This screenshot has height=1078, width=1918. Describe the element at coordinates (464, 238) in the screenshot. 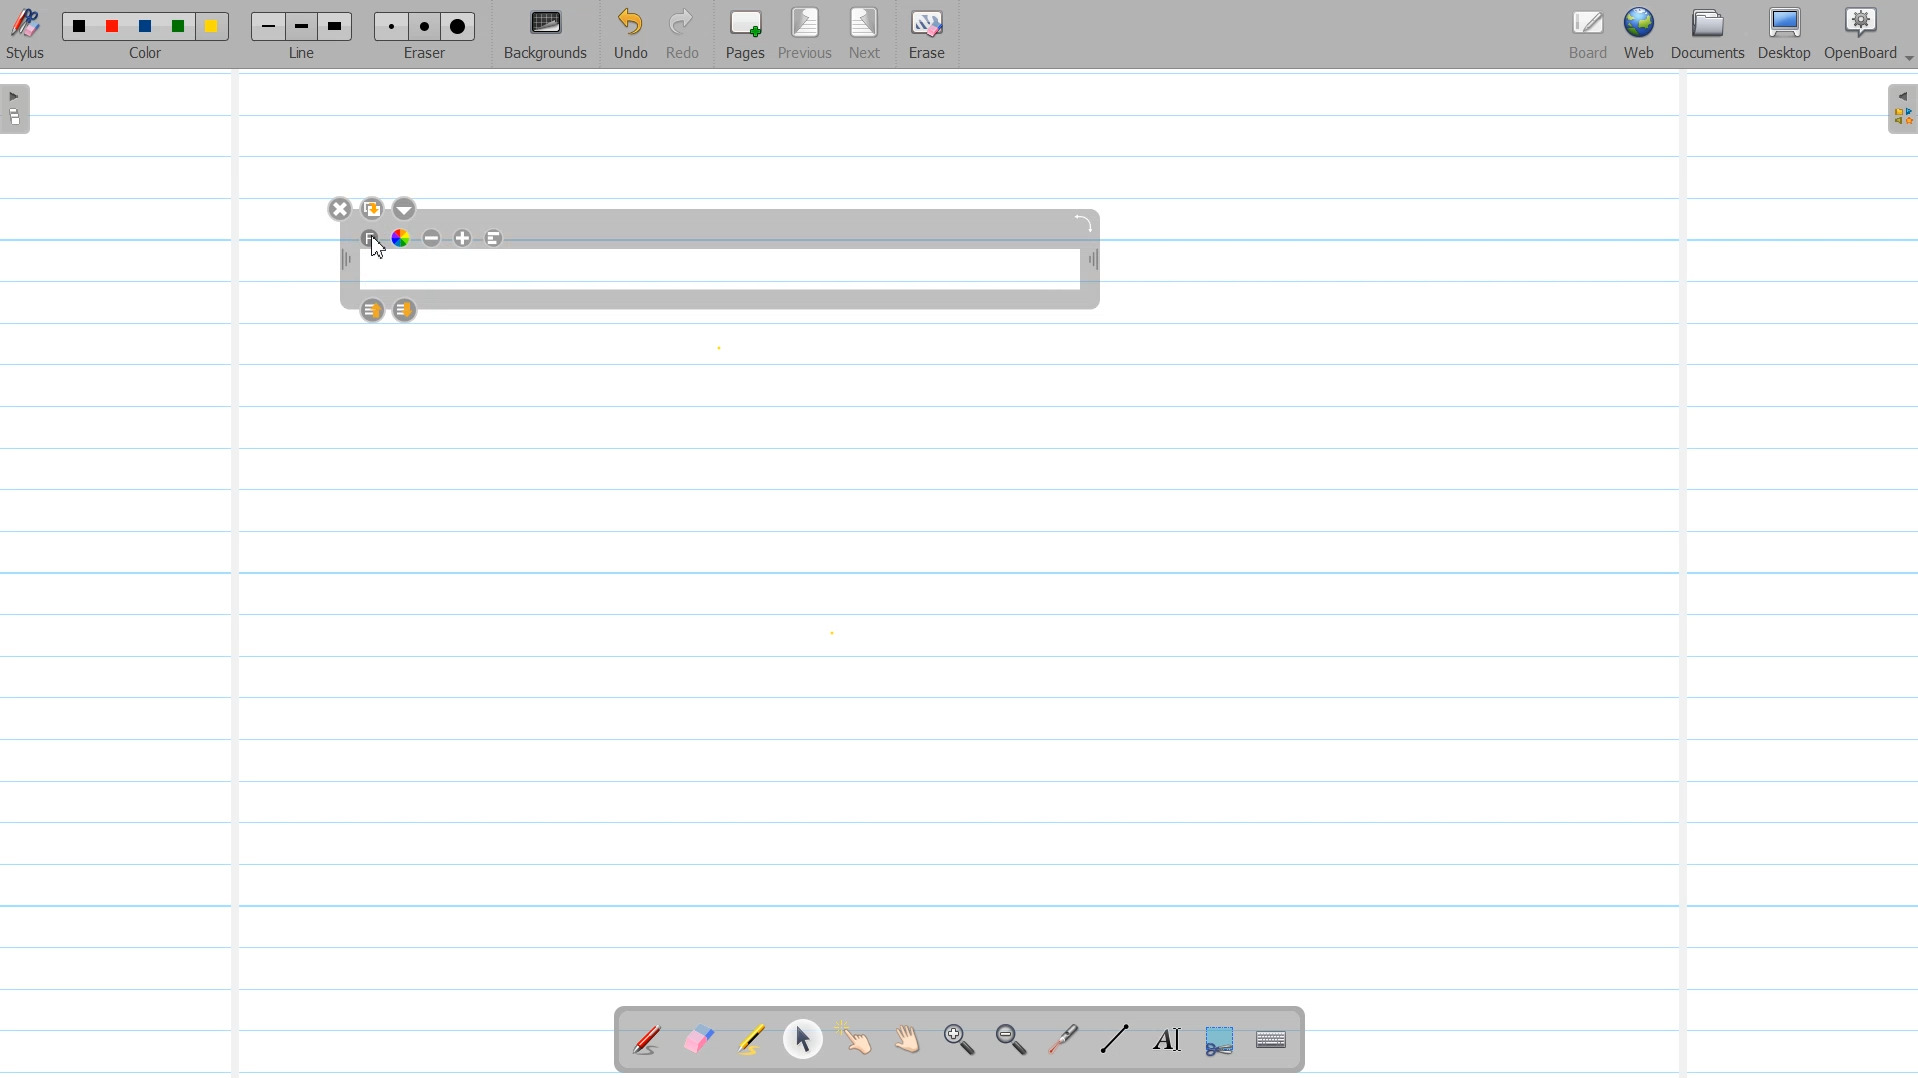

I see `Maximize Text` at that location.